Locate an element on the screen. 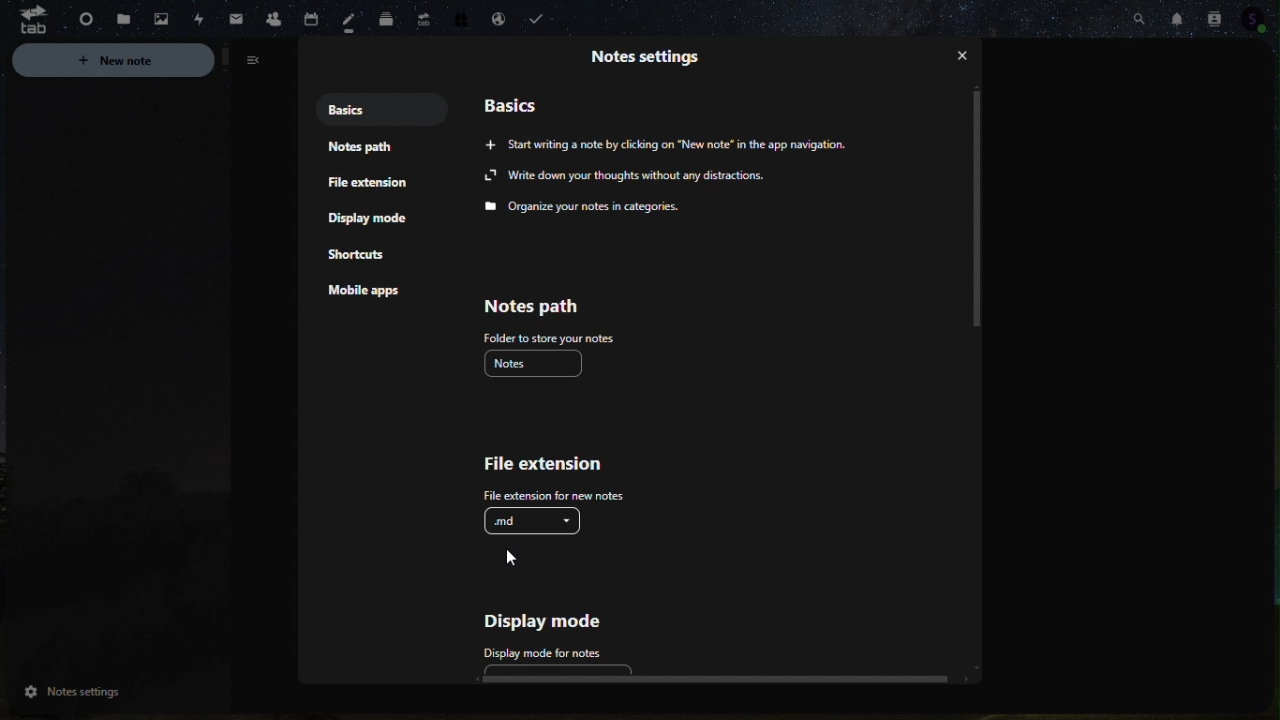 This screenshot has height=720, width=1280. close is located at coordinates (964, 59).